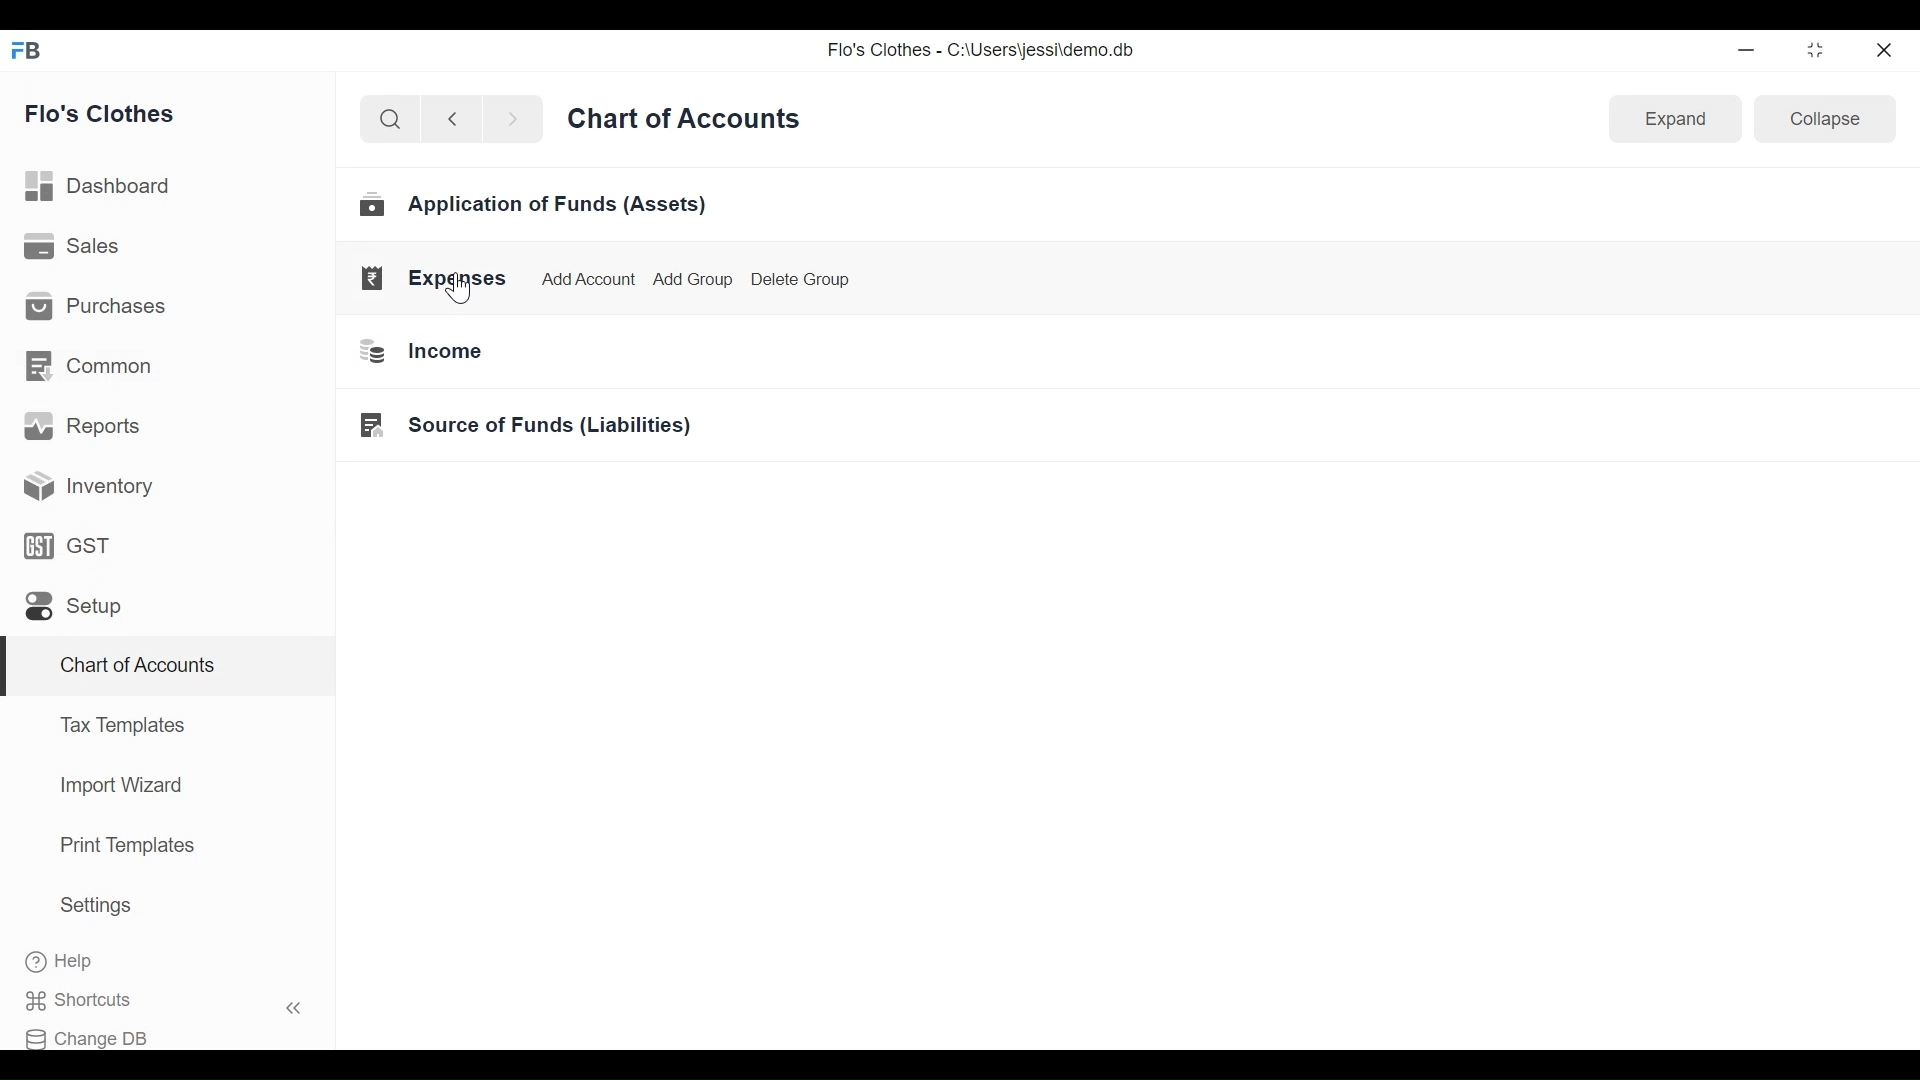  What do you see at coordinates (420, 354) in the screenshot?
I see `Income` at bounding box center [420, 354].